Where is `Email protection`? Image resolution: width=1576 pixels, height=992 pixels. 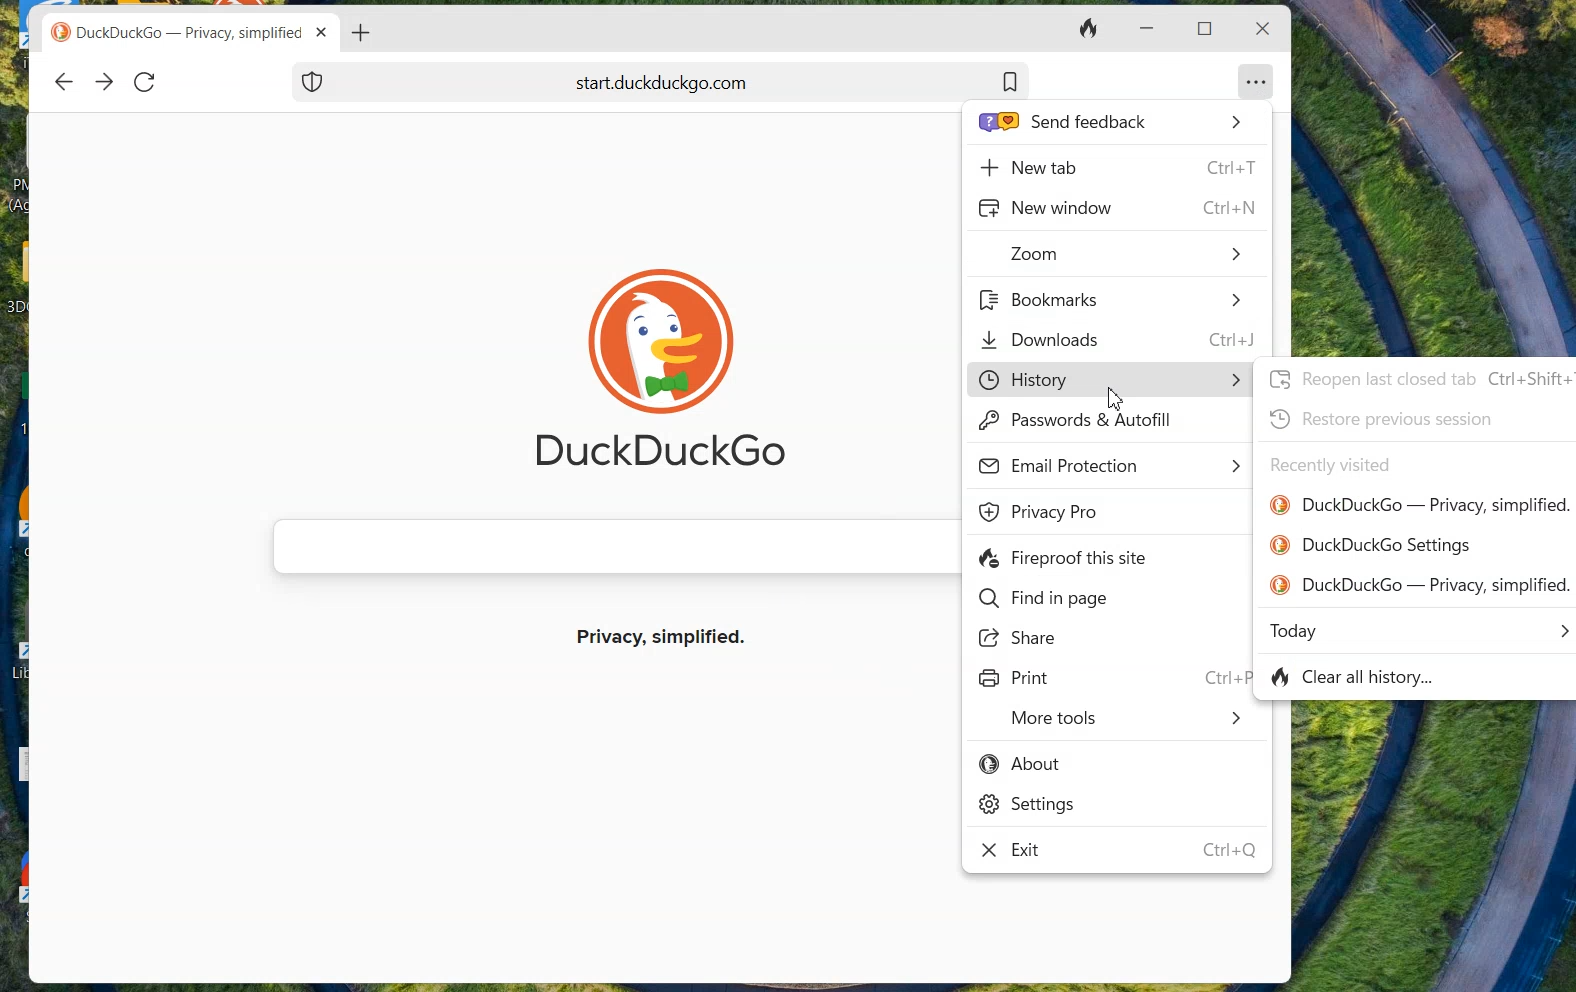
Email protection is located at coordinates (1111, 465).